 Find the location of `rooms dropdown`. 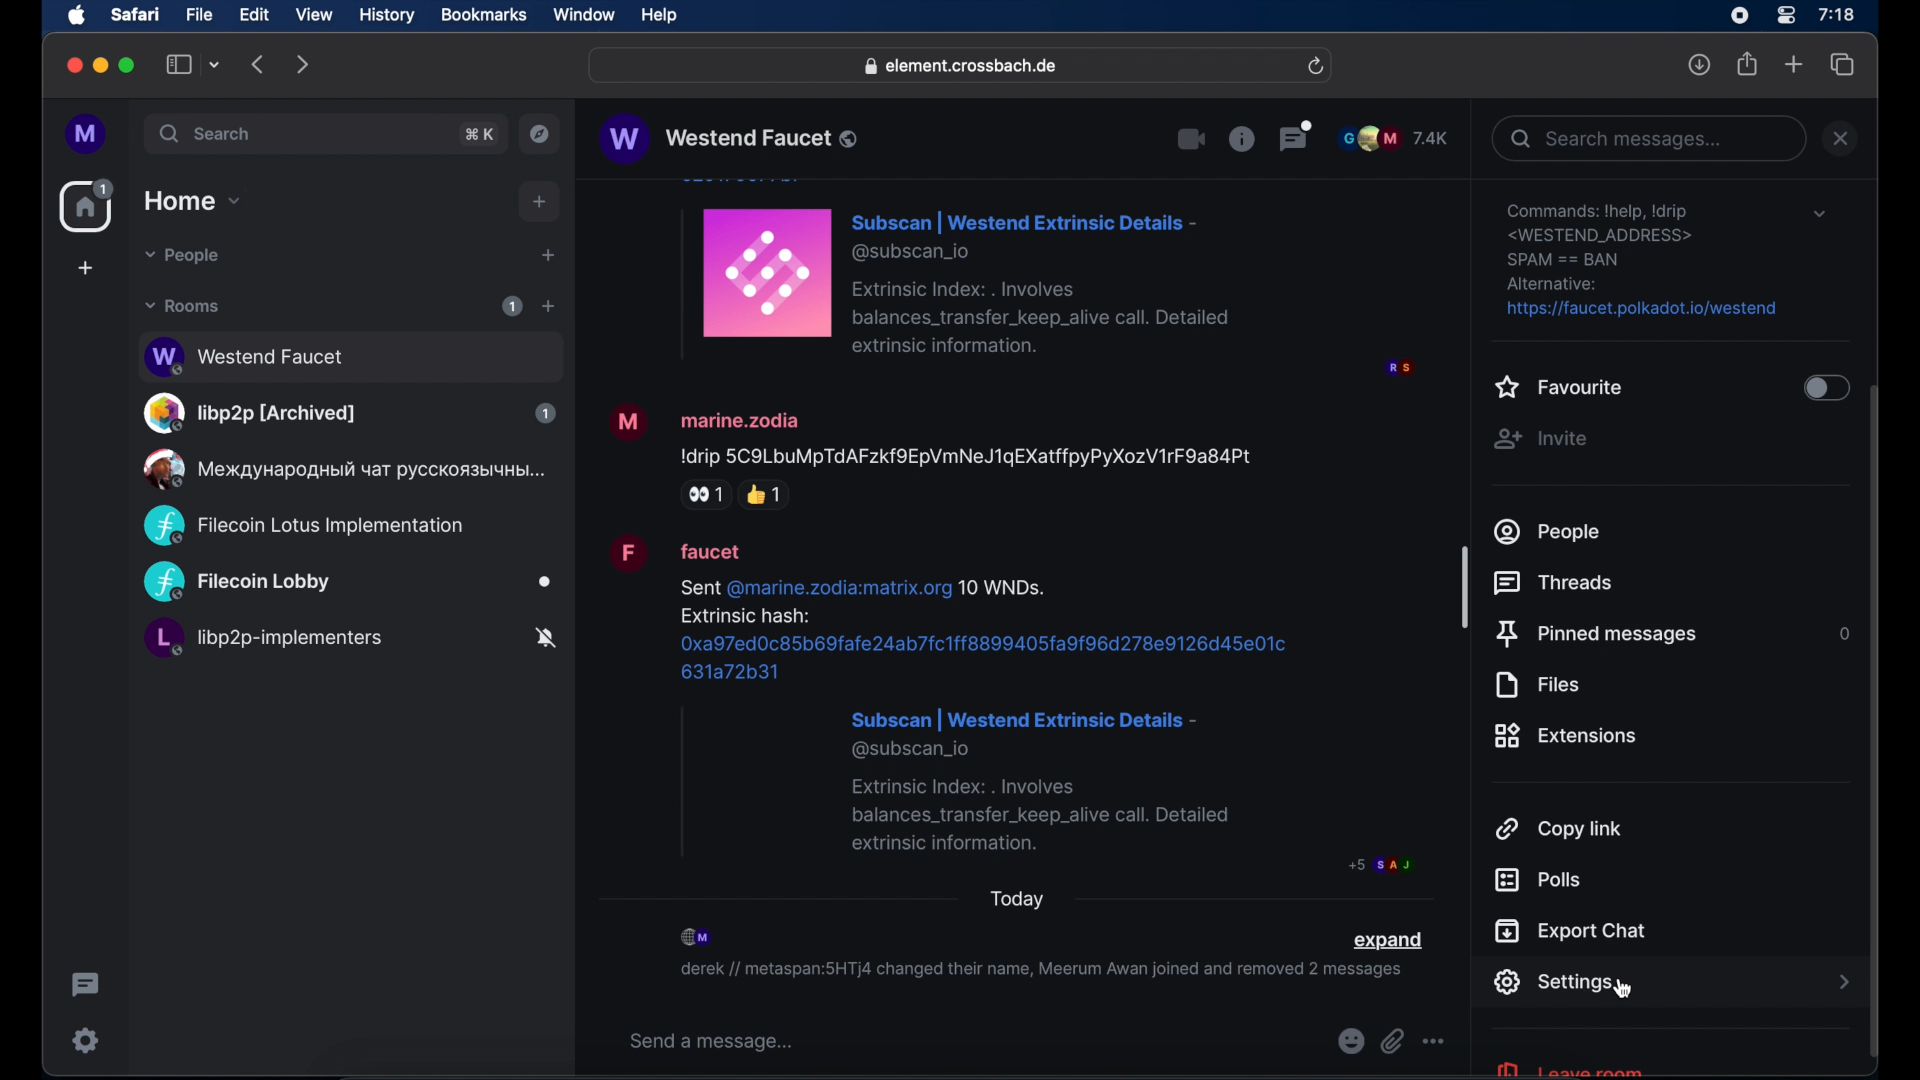

rooms dropdown is located at coordinates (183, 306).